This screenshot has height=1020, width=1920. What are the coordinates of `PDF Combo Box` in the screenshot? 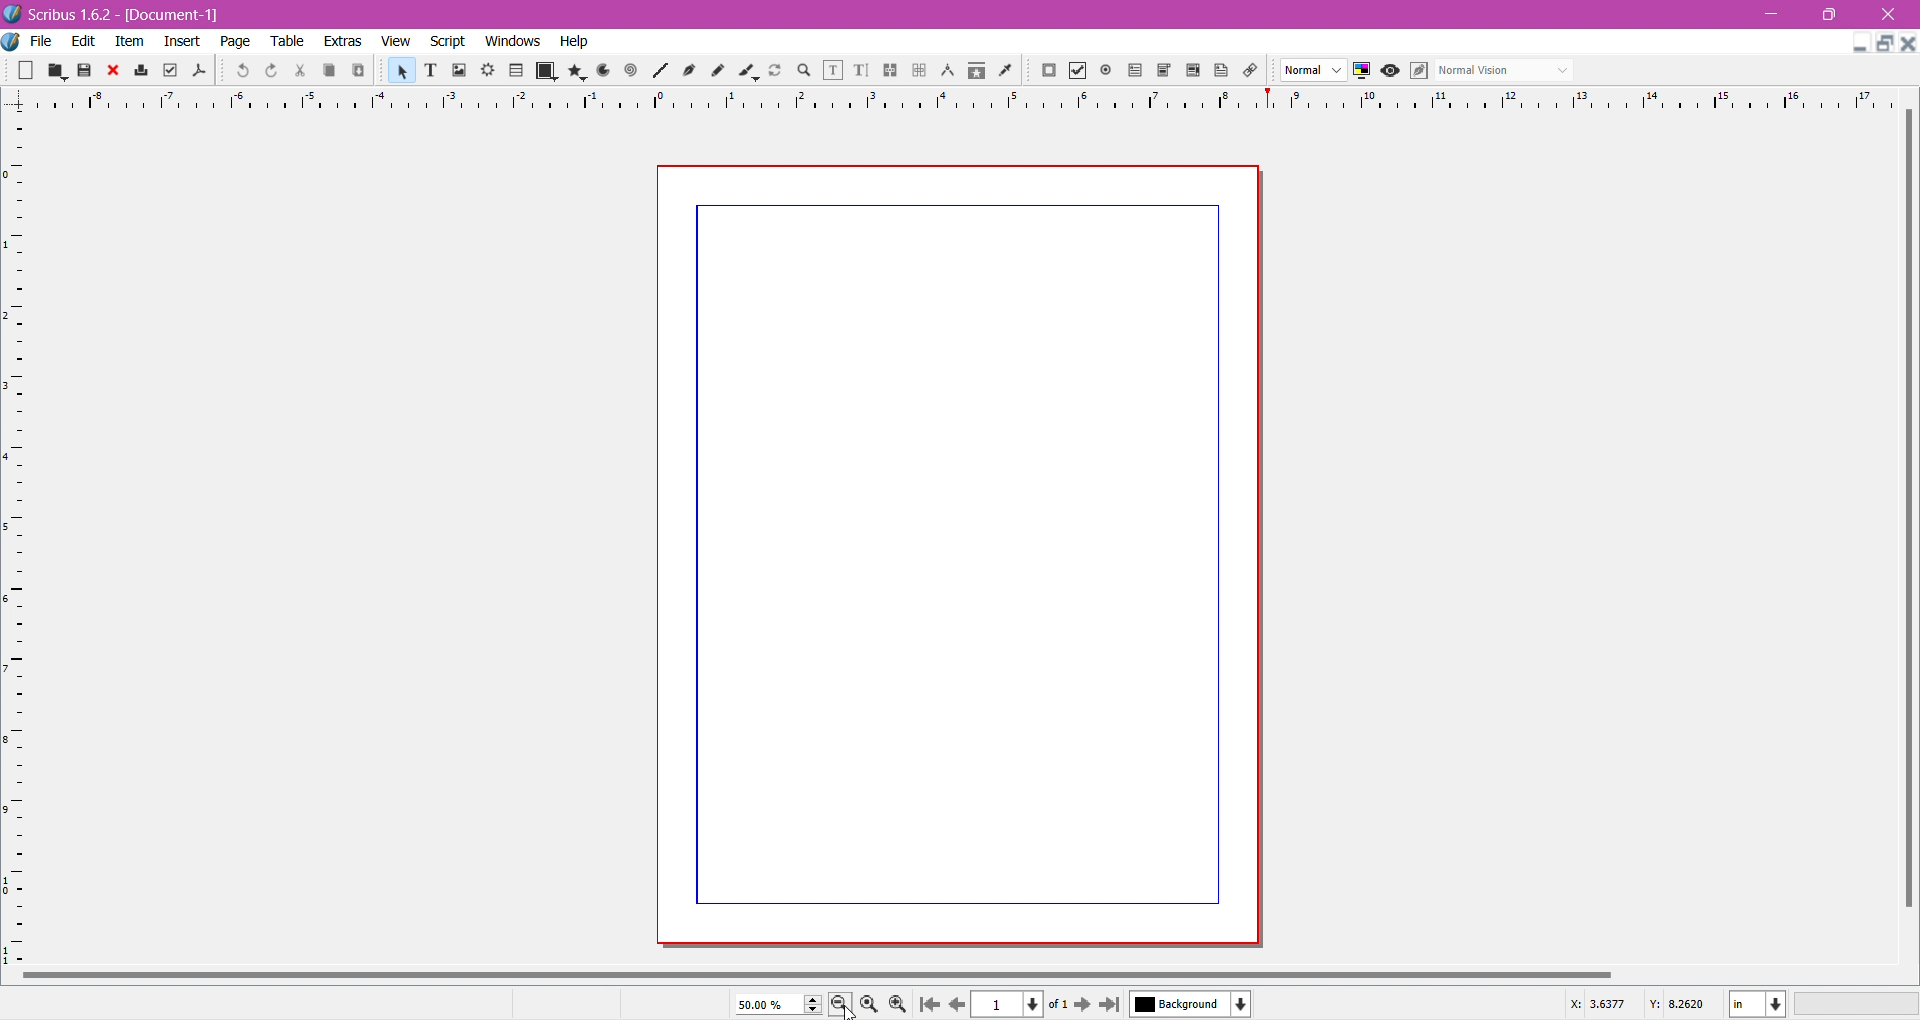 It's located at (1164, 70).